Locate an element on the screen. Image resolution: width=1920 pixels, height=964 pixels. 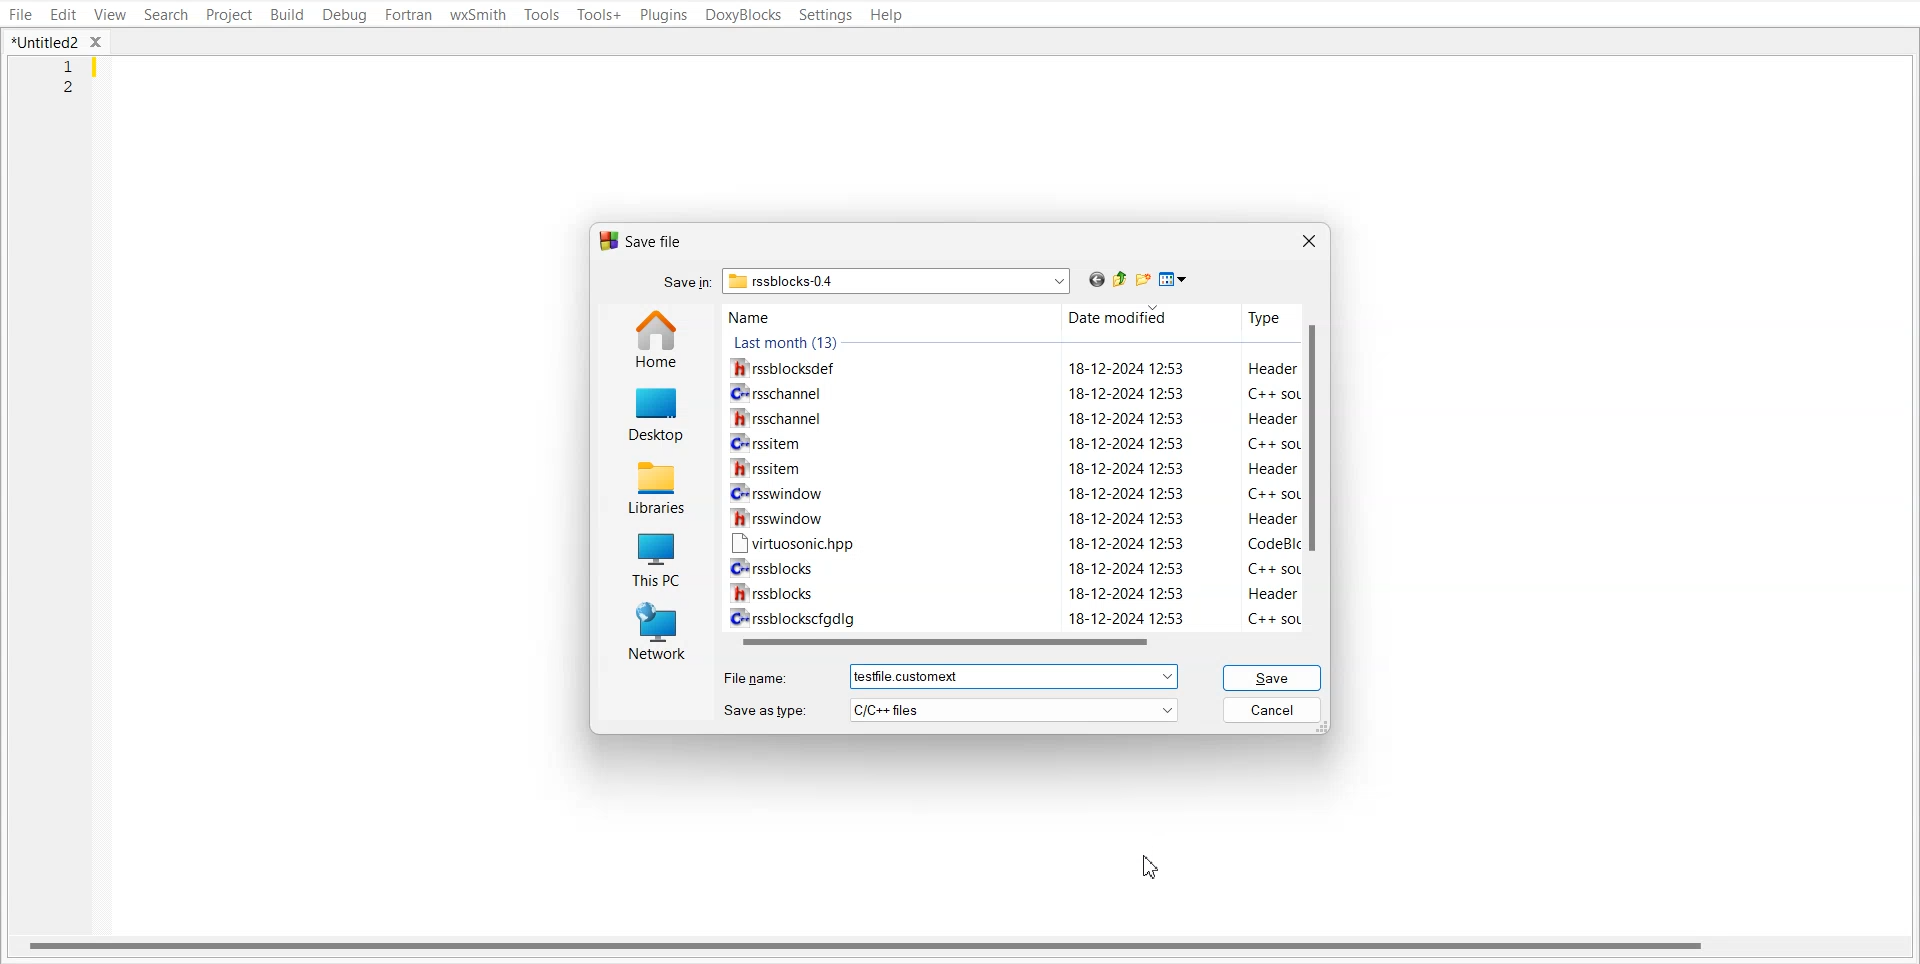
Text is located at coordinates (785, 341).